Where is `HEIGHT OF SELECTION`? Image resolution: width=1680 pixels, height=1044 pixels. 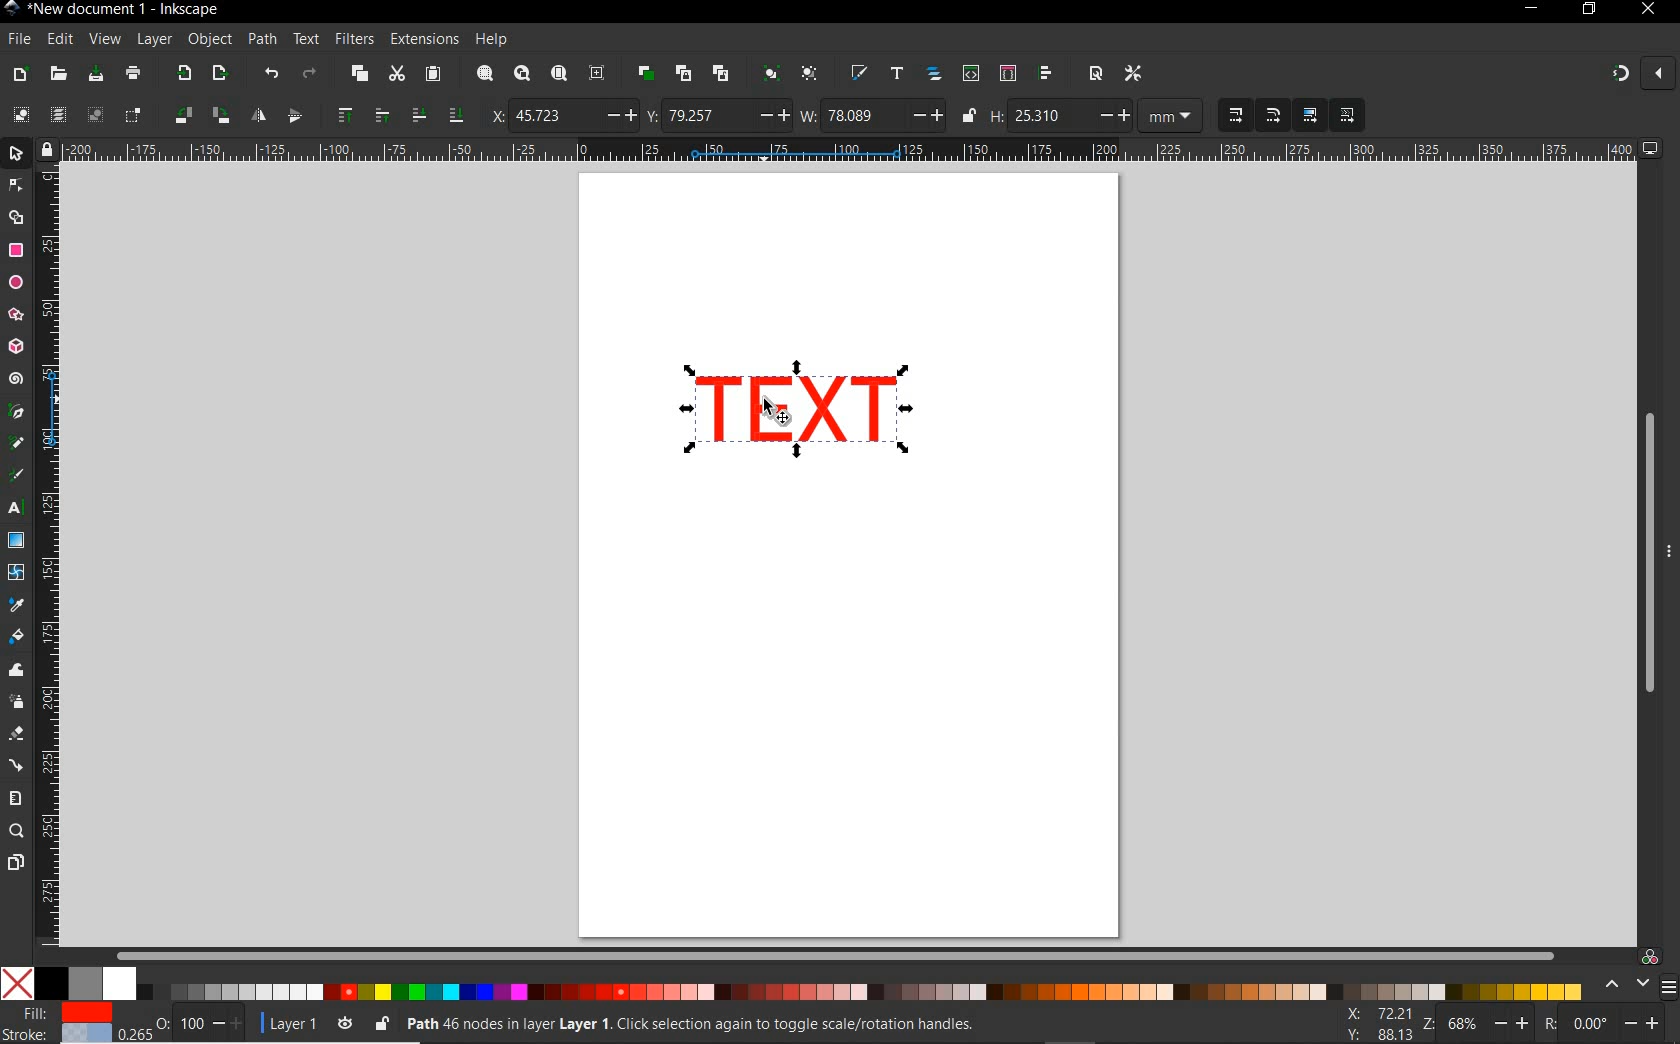
HEIGHT OF SELECTION is located at coordinates (1059, 117).